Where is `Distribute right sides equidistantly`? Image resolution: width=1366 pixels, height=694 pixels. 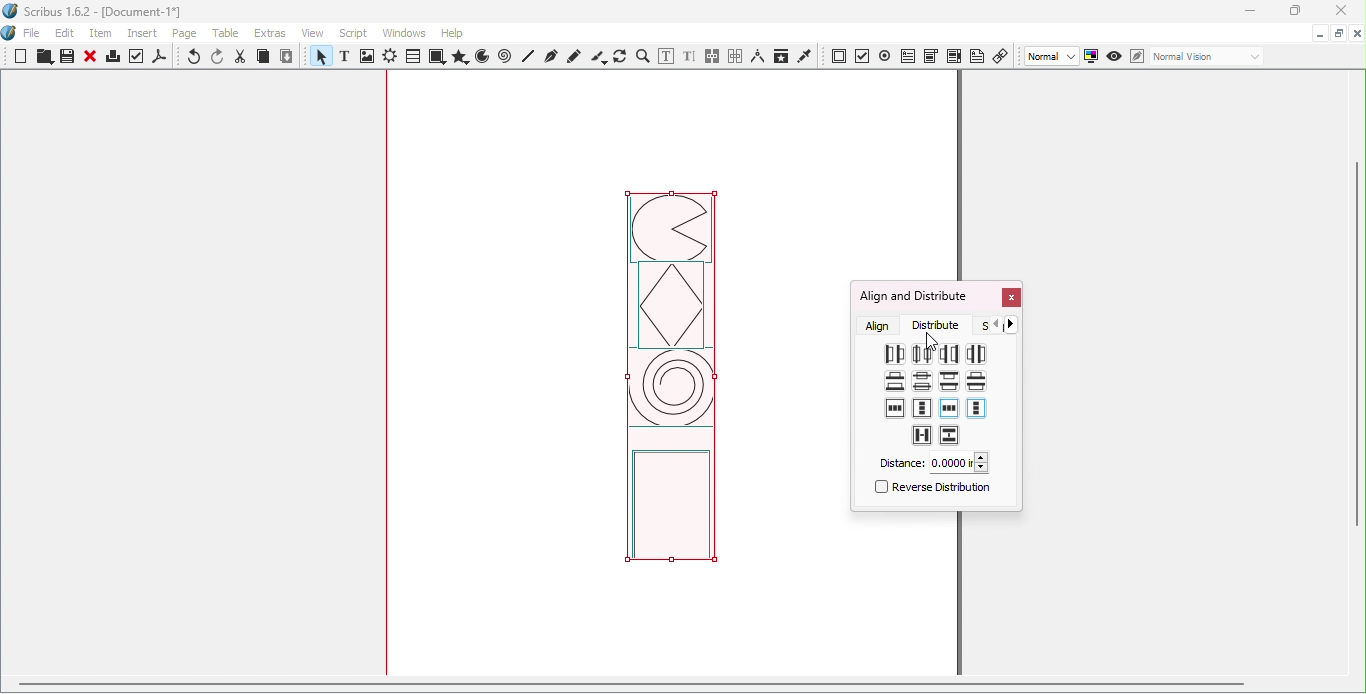 Distribute right sides equidistantly is located at coordinates (948, 353).